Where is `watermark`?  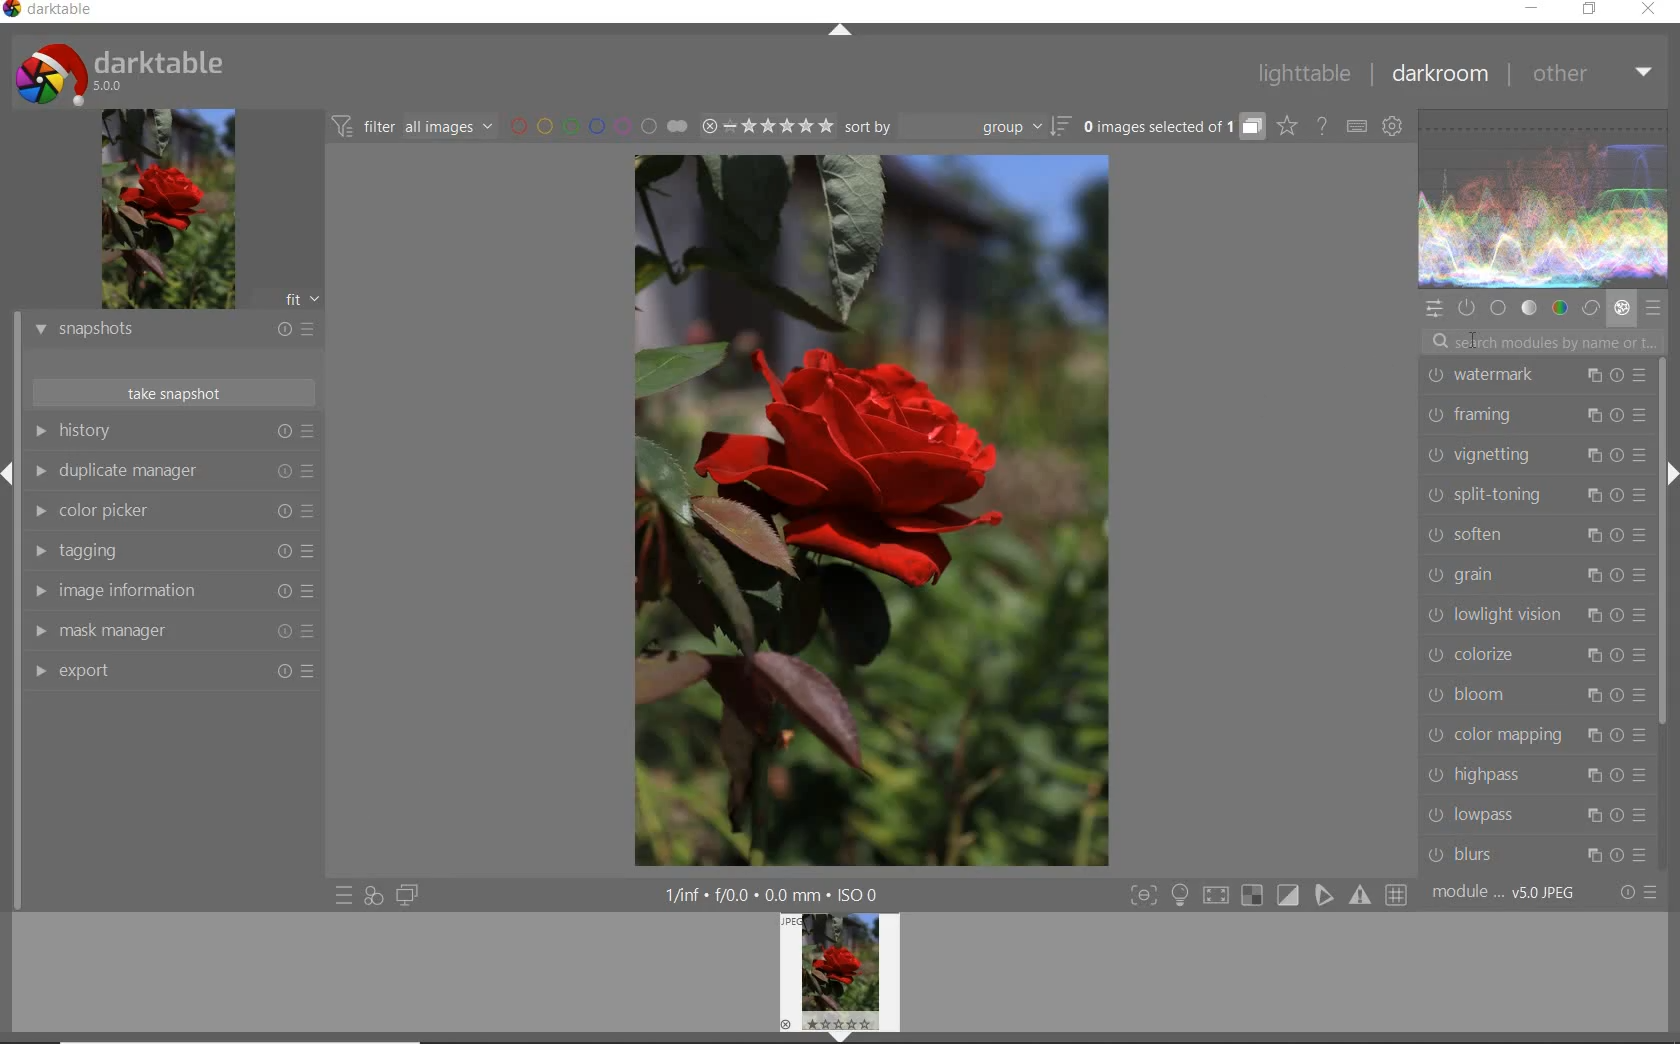 watermark is located at coordinates (1534, 377).